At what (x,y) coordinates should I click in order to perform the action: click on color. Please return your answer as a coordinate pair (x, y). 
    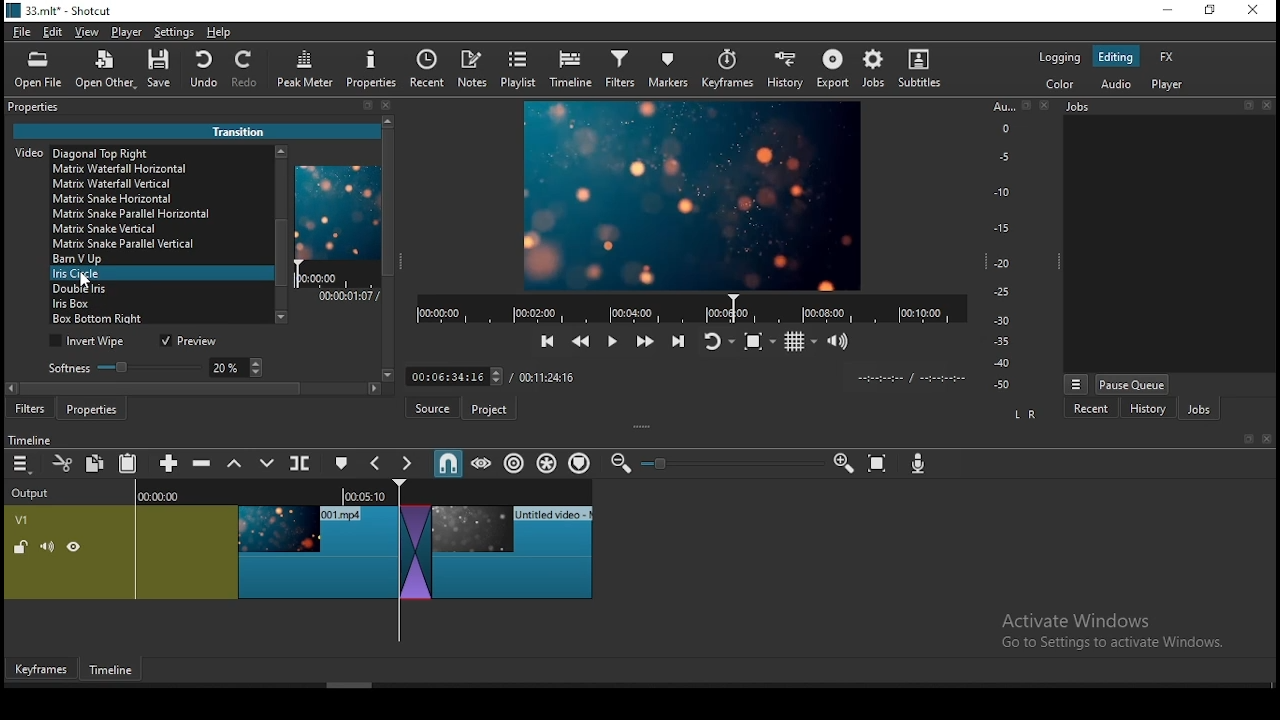
    Looking at the image, I should click on (1061, 85).